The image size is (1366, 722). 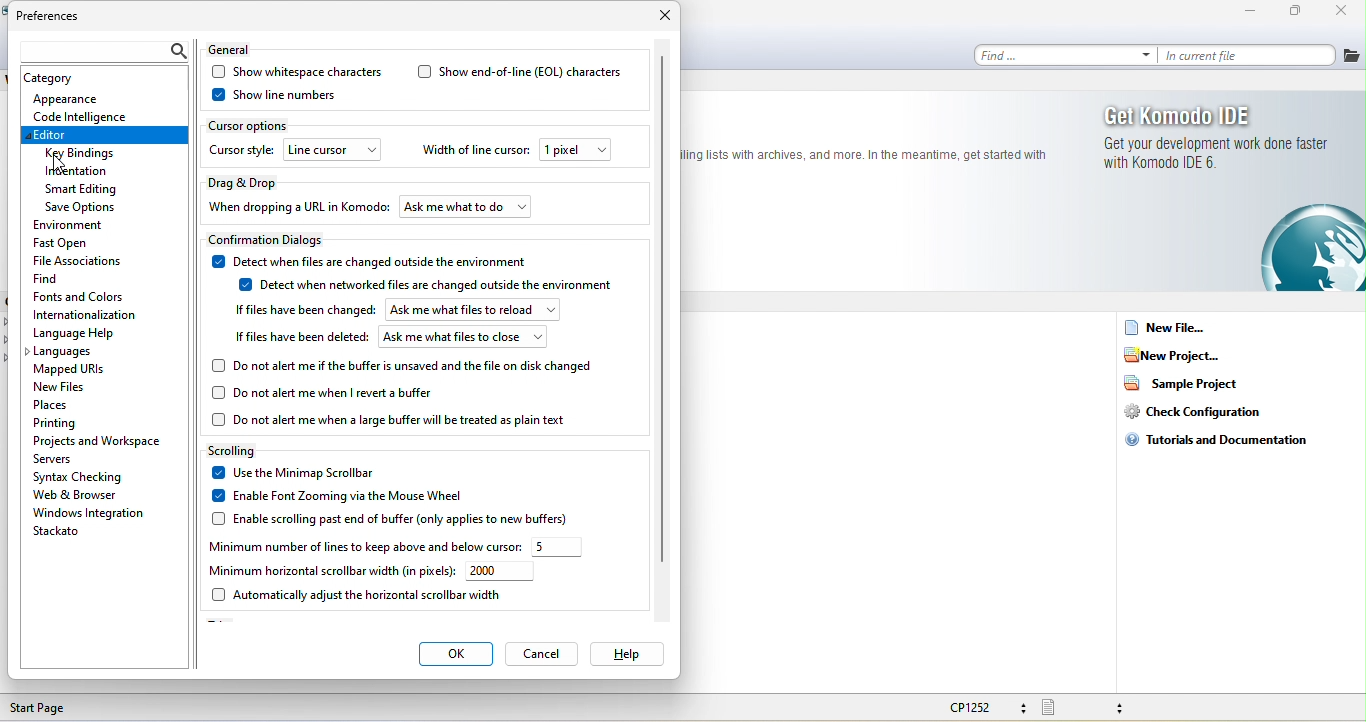 What do you see at coordinates (1191, 382) in the screenshot?
I see `sample project` at bounding box center [1191, 382].